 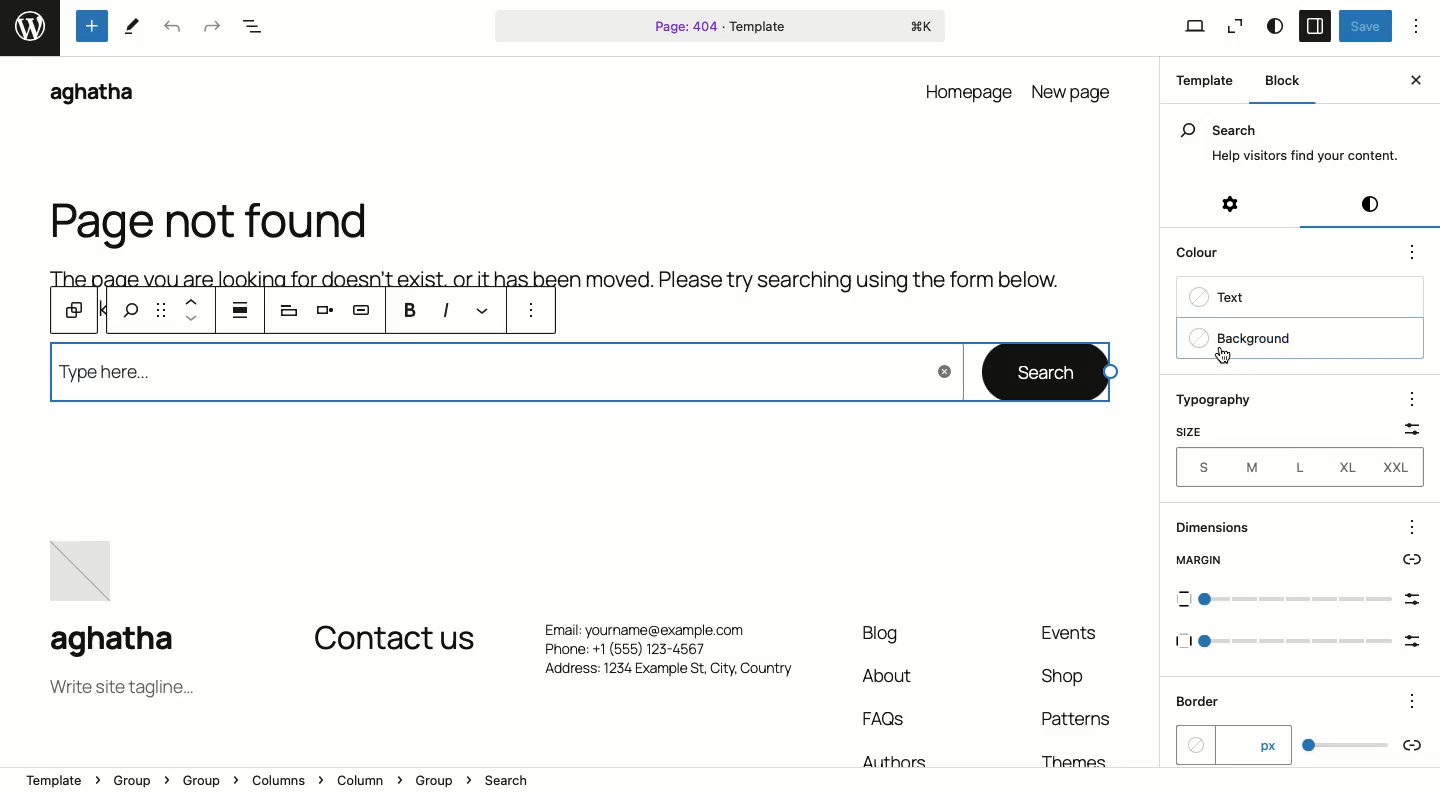 What do you see at coordinates (363, 312) in the screenshot?
I see `AI` at bounding box center [363, 312].